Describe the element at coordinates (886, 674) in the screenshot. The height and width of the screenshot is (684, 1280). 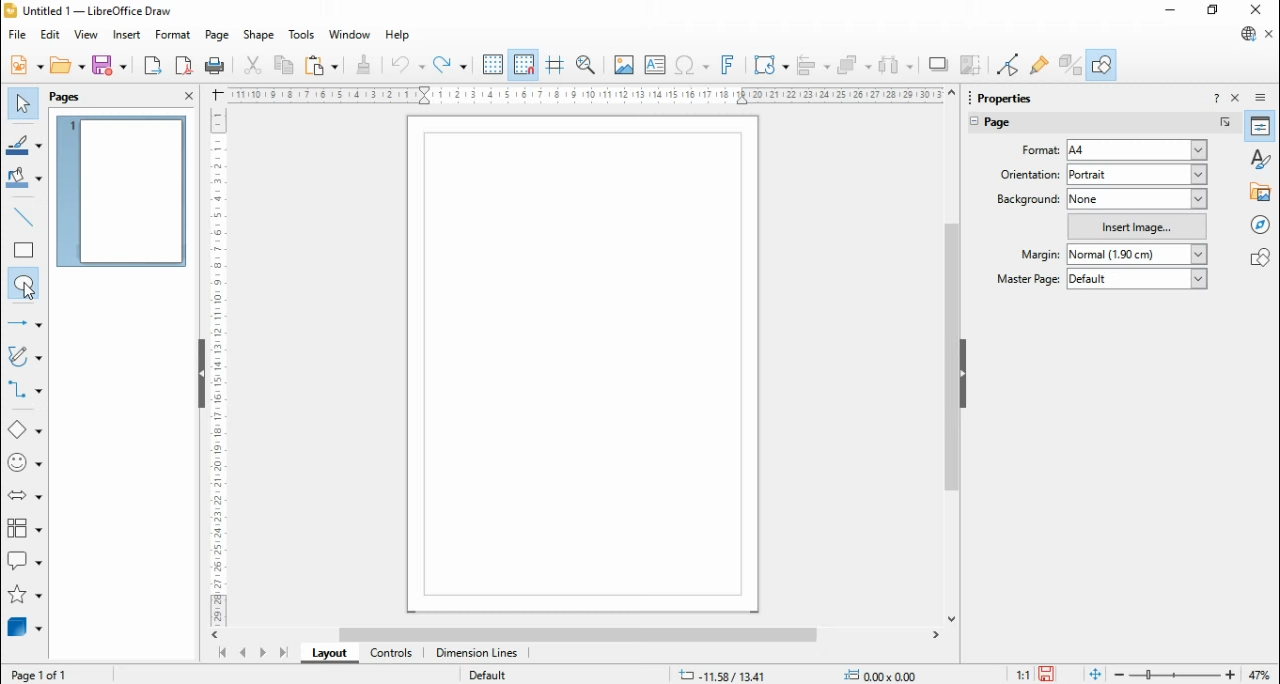
I see `+= 0,00x 0.00` at that location.